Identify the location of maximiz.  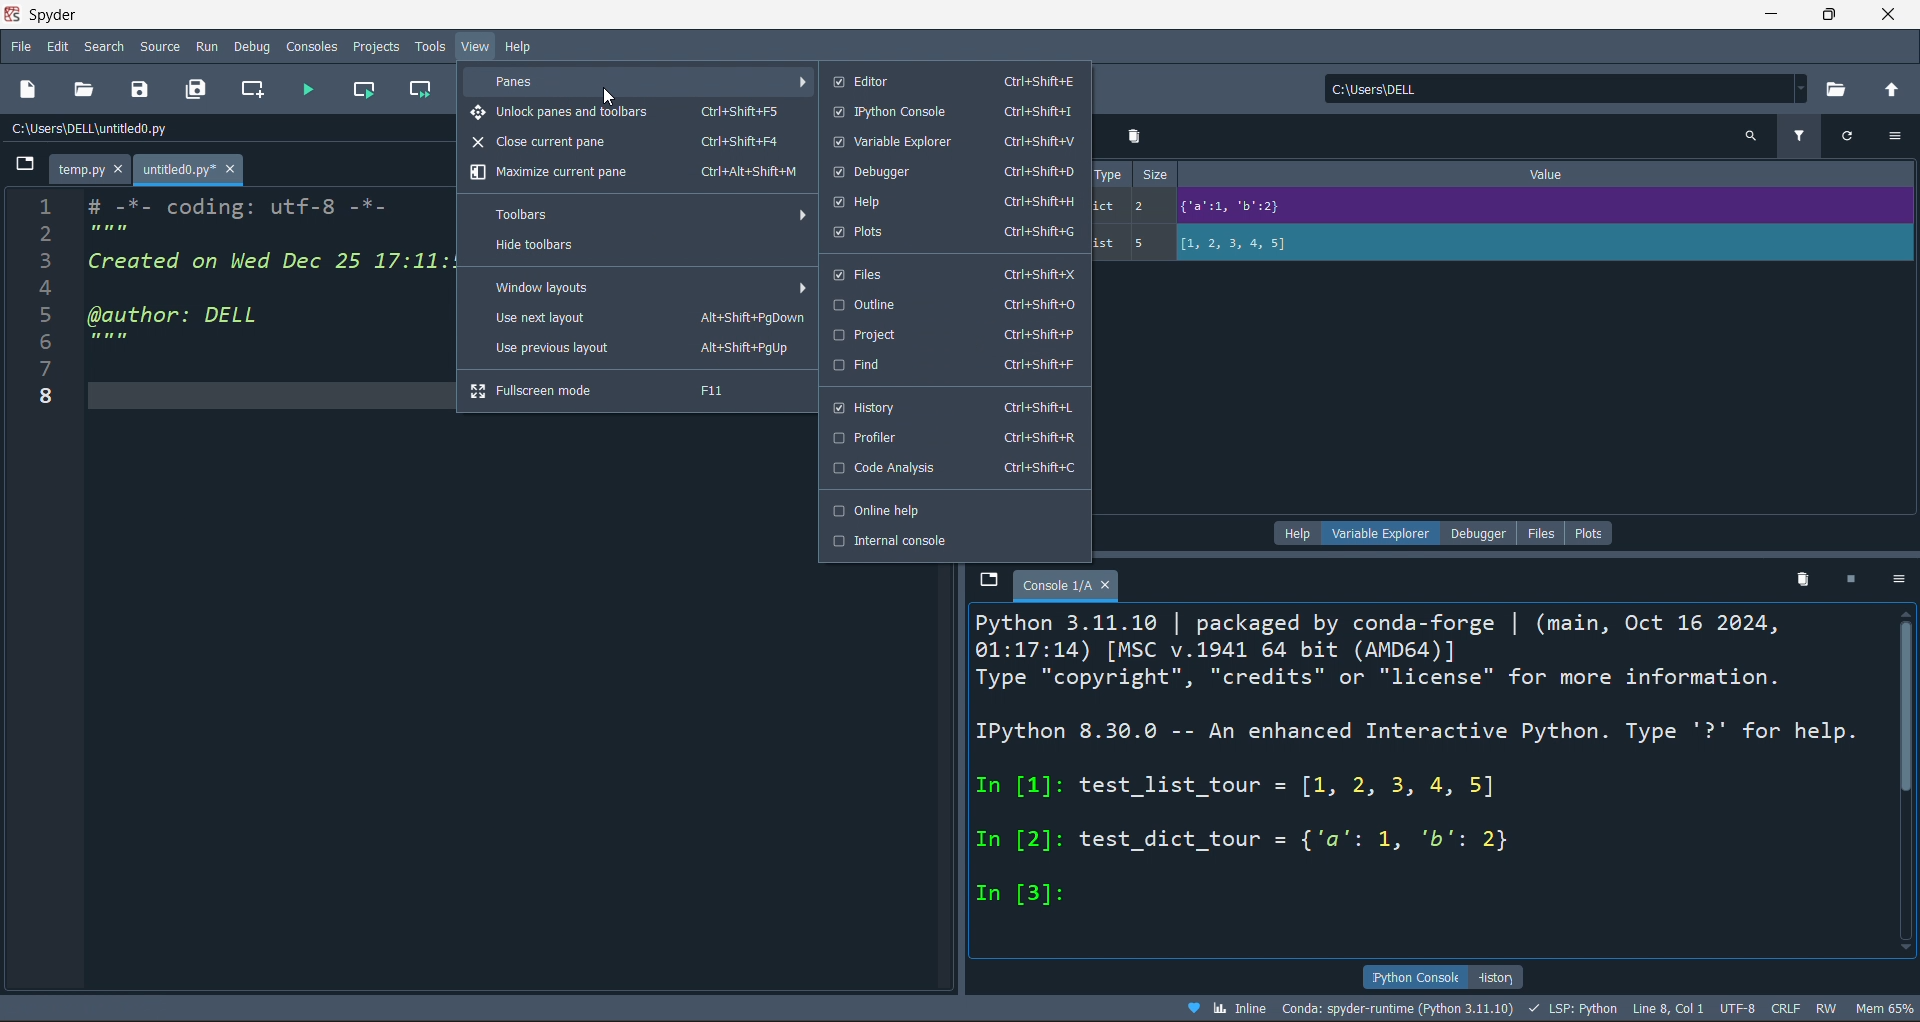
(1834, 15).